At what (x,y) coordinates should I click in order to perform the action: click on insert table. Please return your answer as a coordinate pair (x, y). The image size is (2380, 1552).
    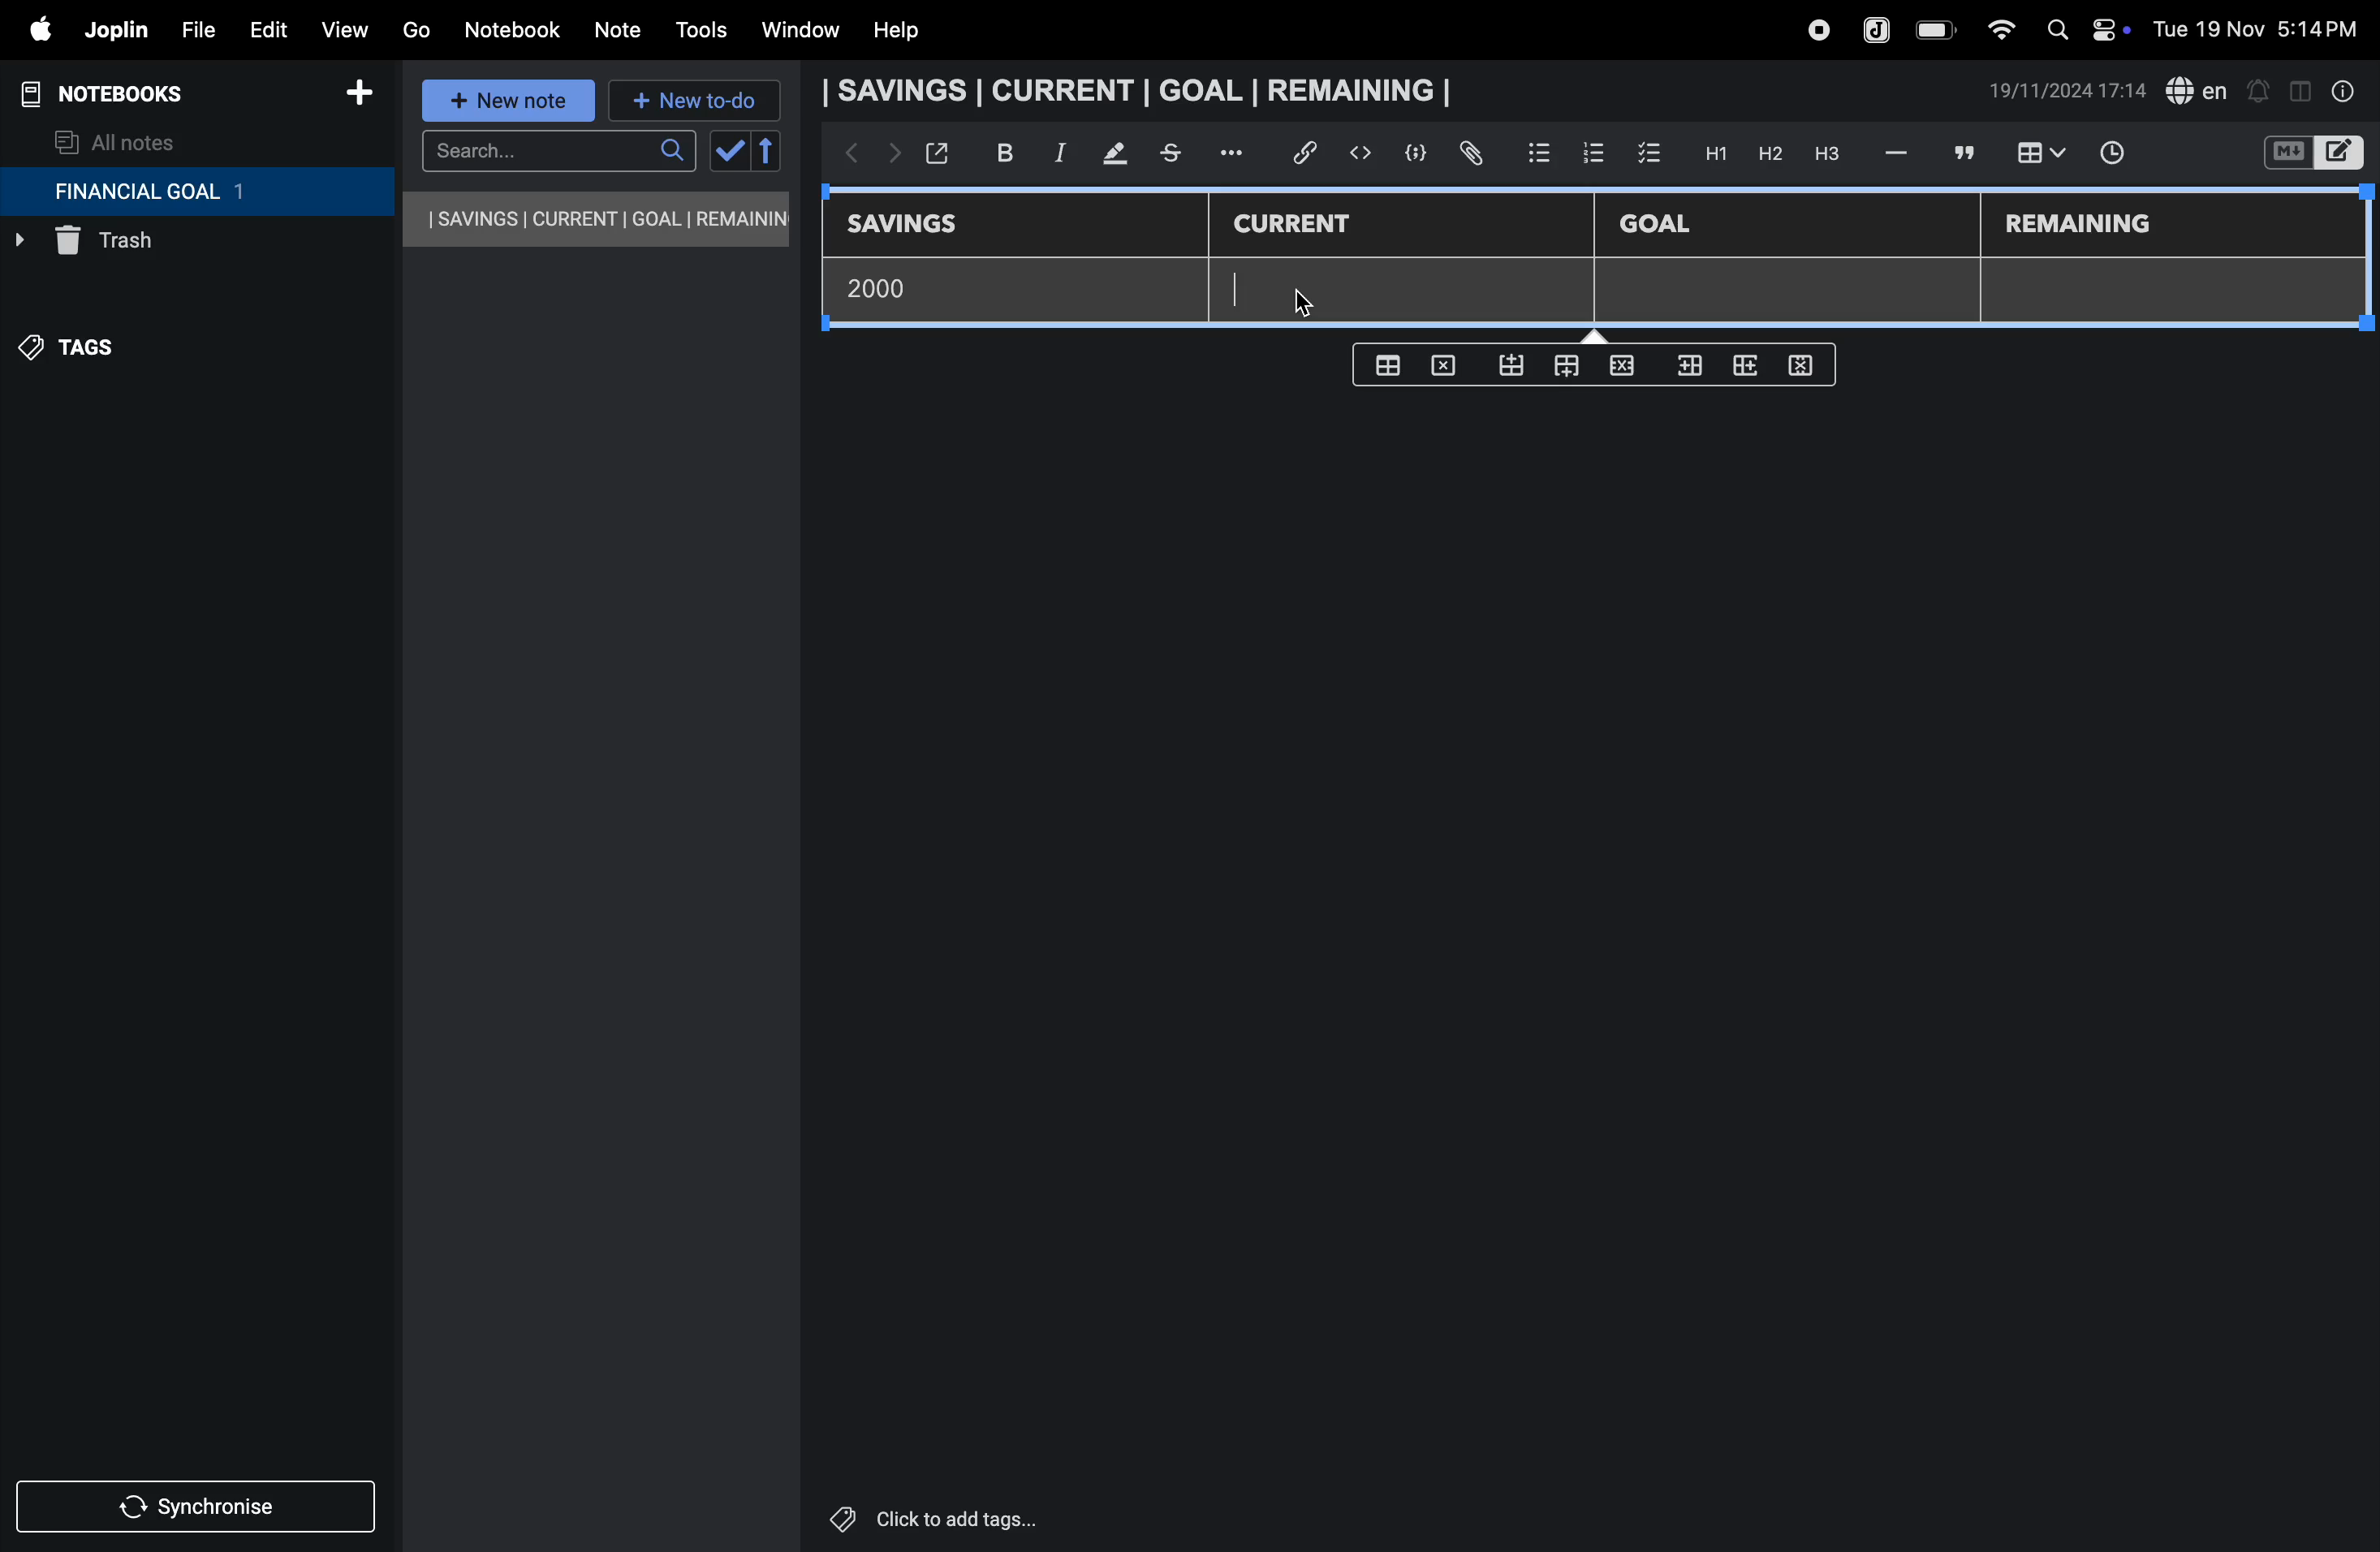
    Looking at the image, I should click on (2037, 155).